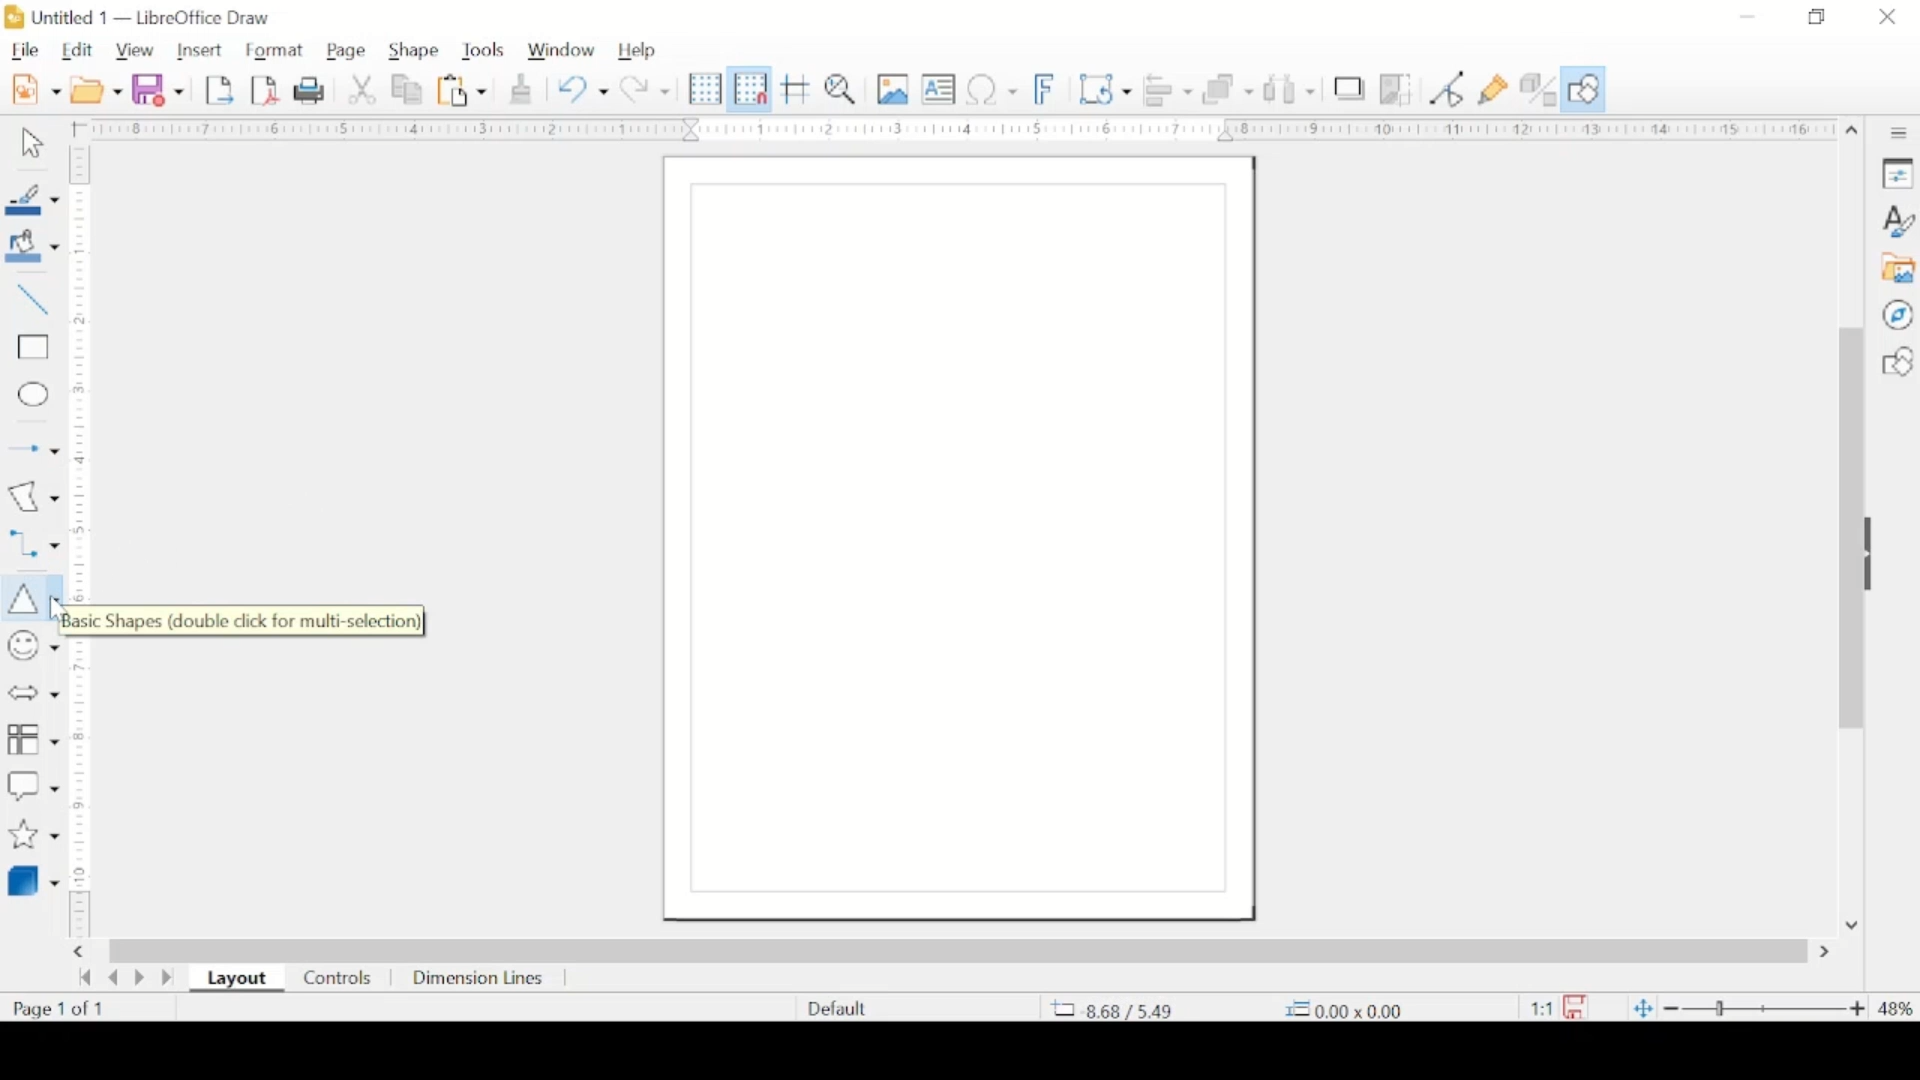  Describe the element at coordinates (33, 737) in the screenshot. I see `flowchart` at that location.